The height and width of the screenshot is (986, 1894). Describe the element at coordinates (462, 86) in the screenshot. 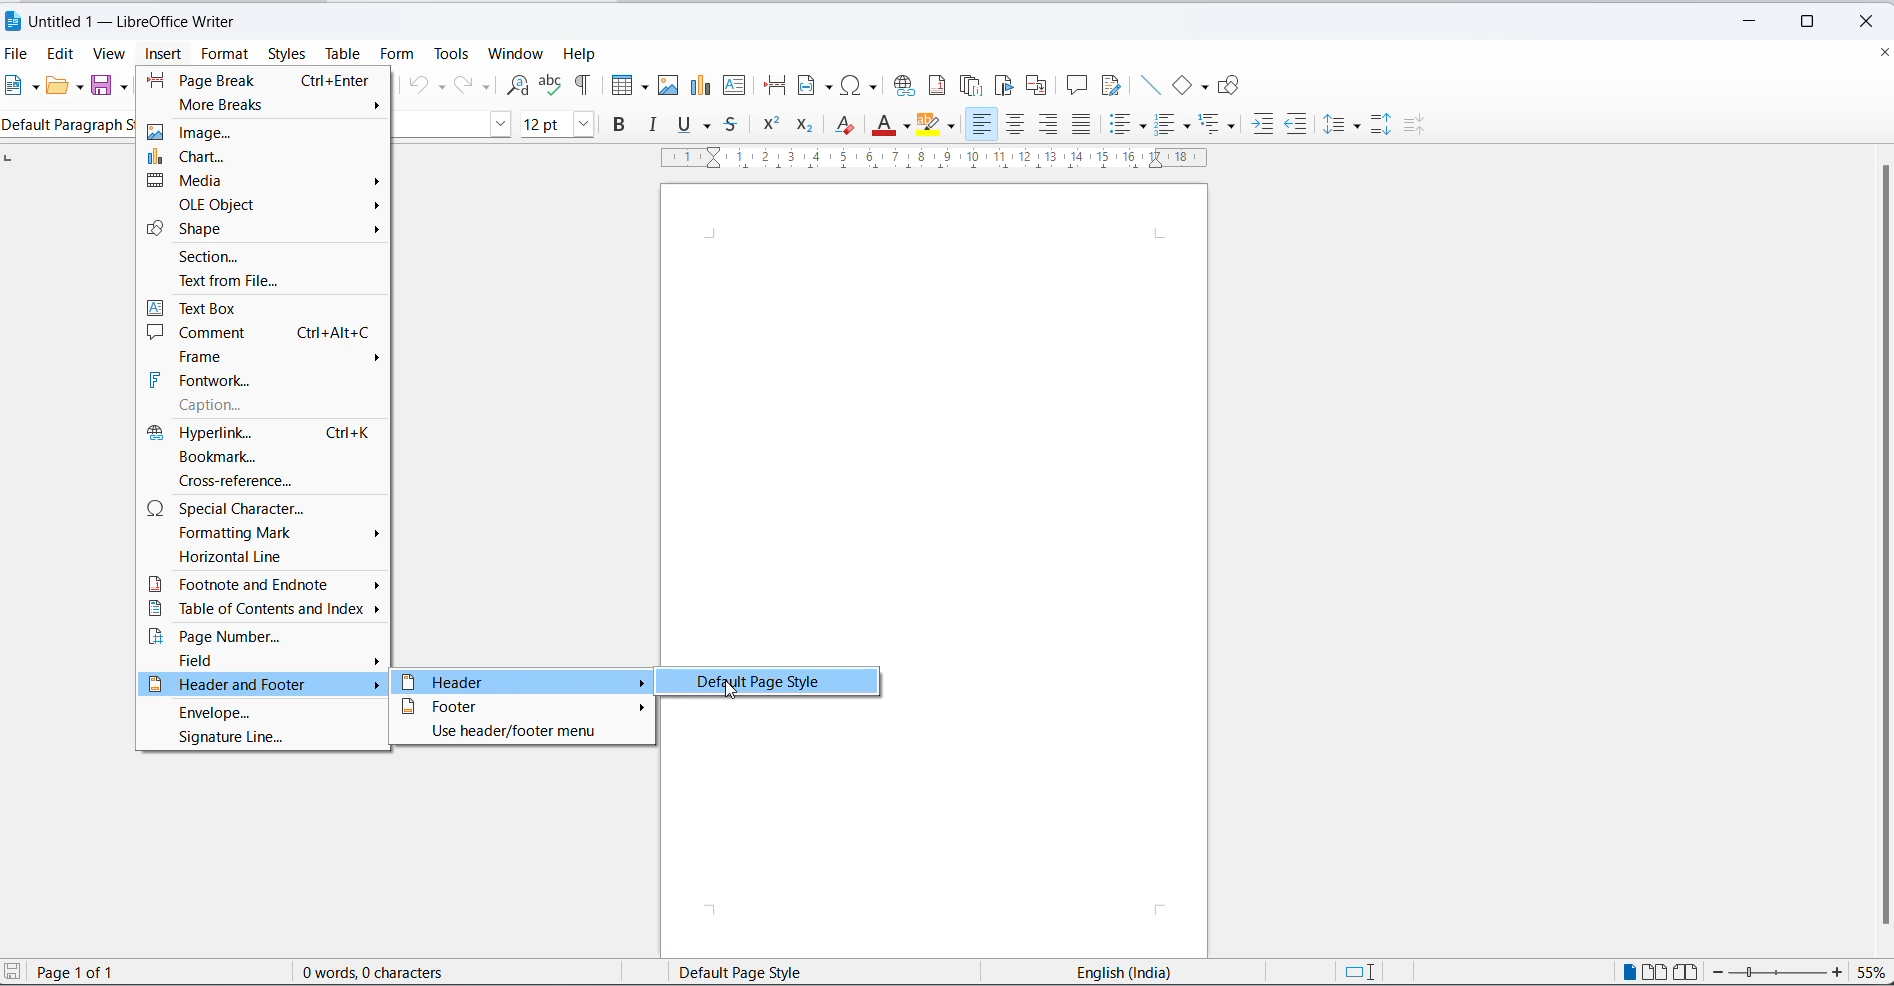

I see `redo` at that location.